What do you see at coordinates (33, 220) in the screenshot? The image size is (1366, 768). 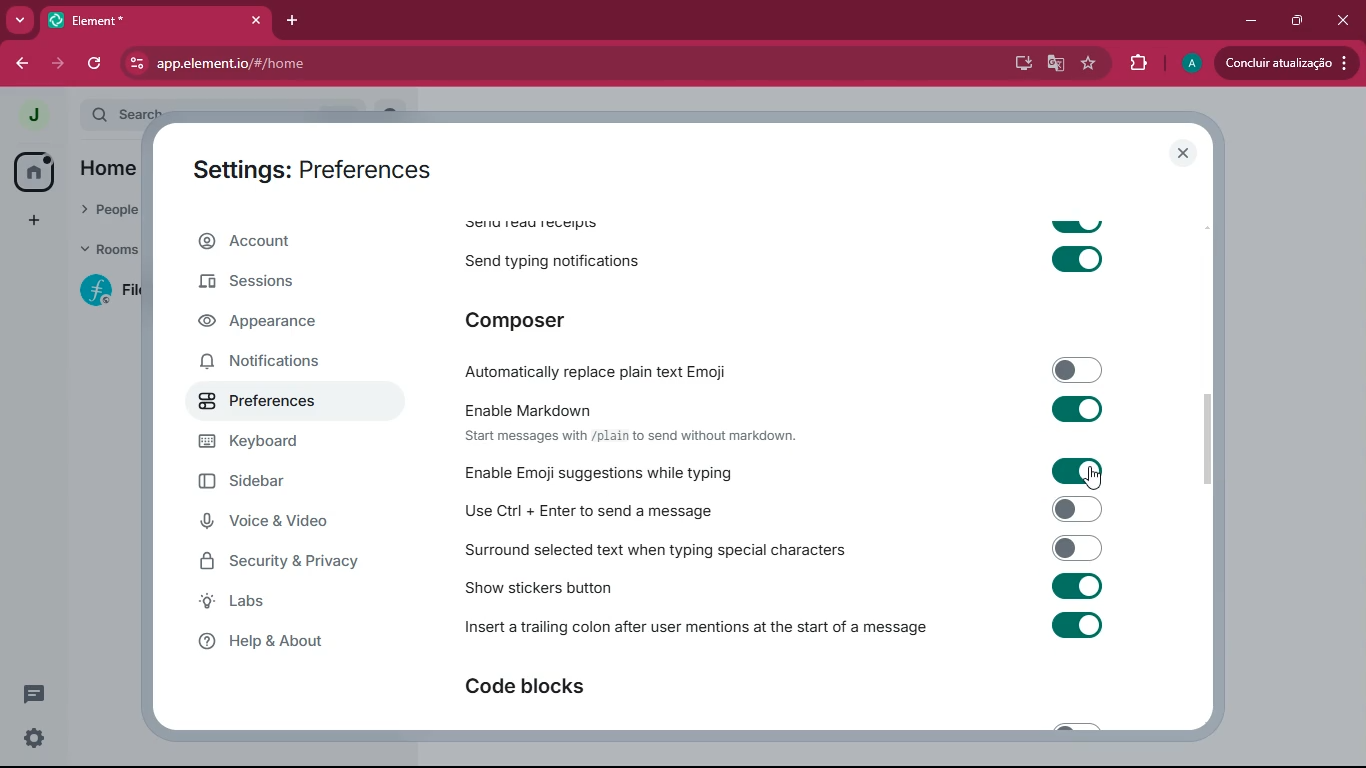 I see `add` at bounding box center [33, 220].